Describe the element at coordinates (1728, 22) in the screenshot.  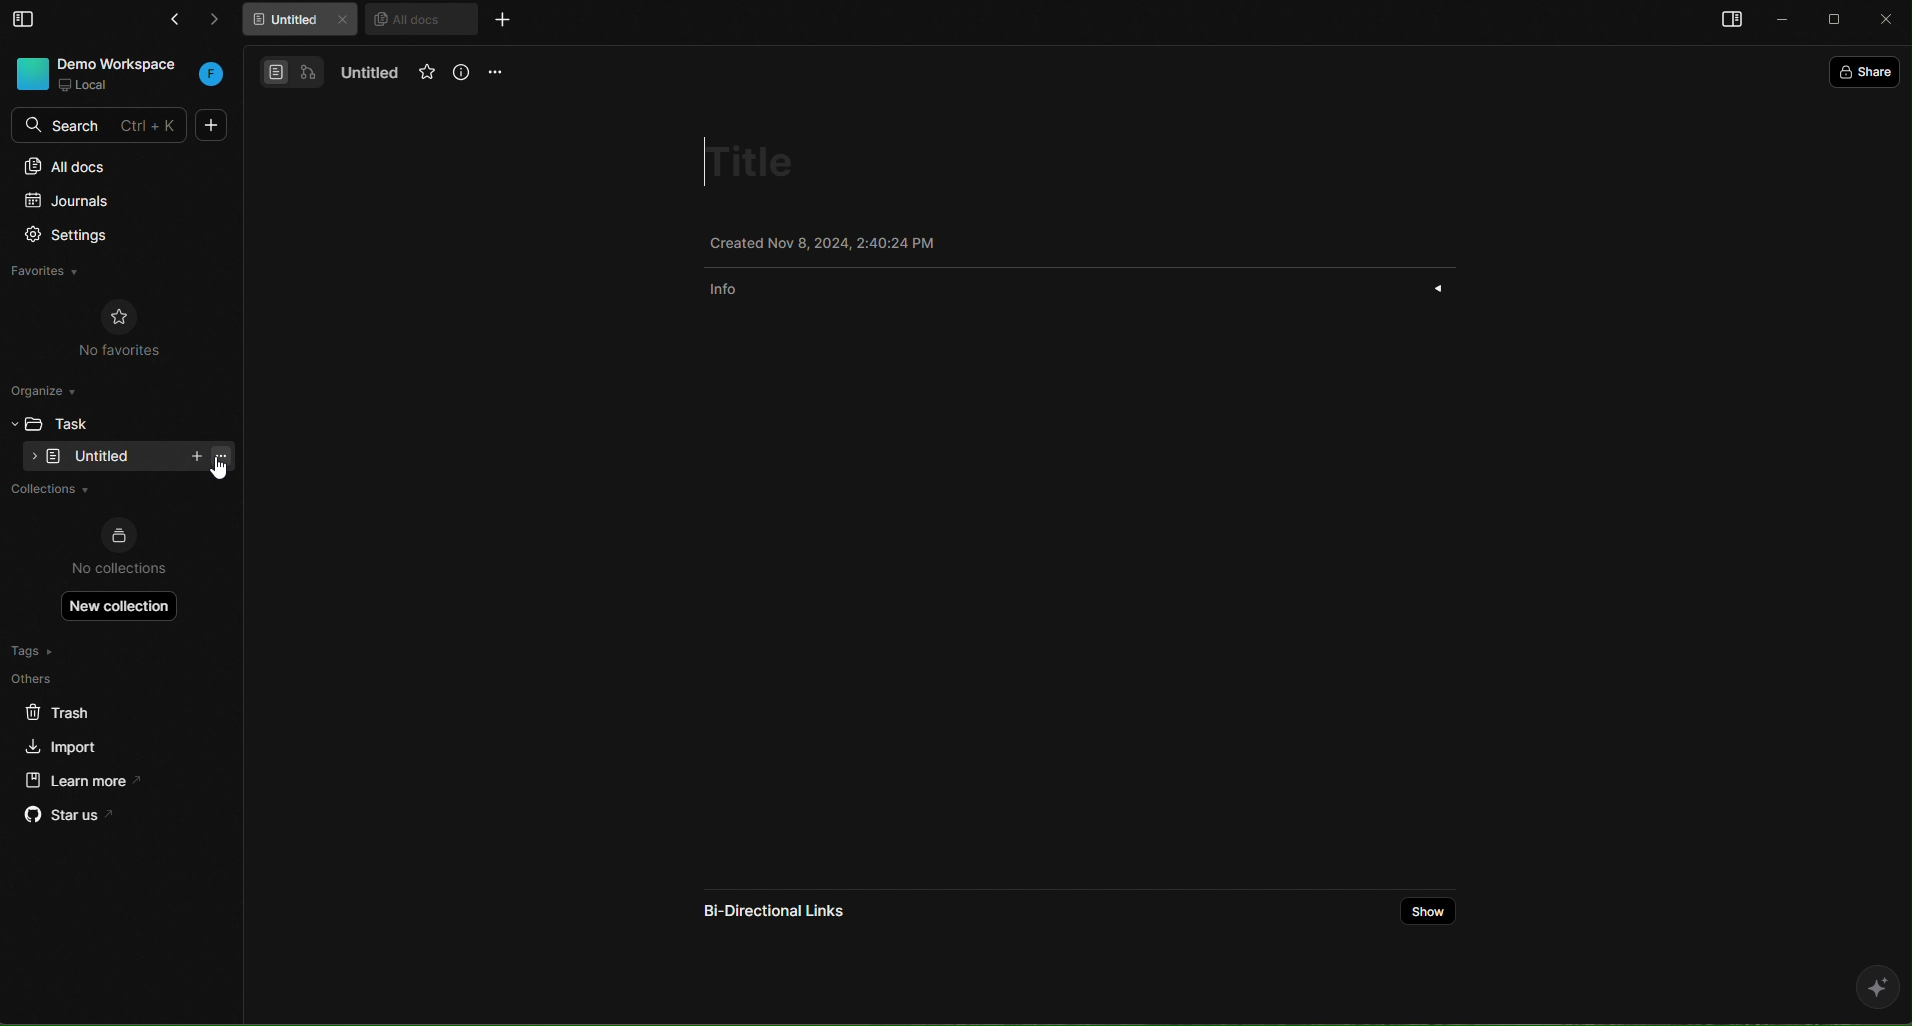
I see `open sidebar` at that location.